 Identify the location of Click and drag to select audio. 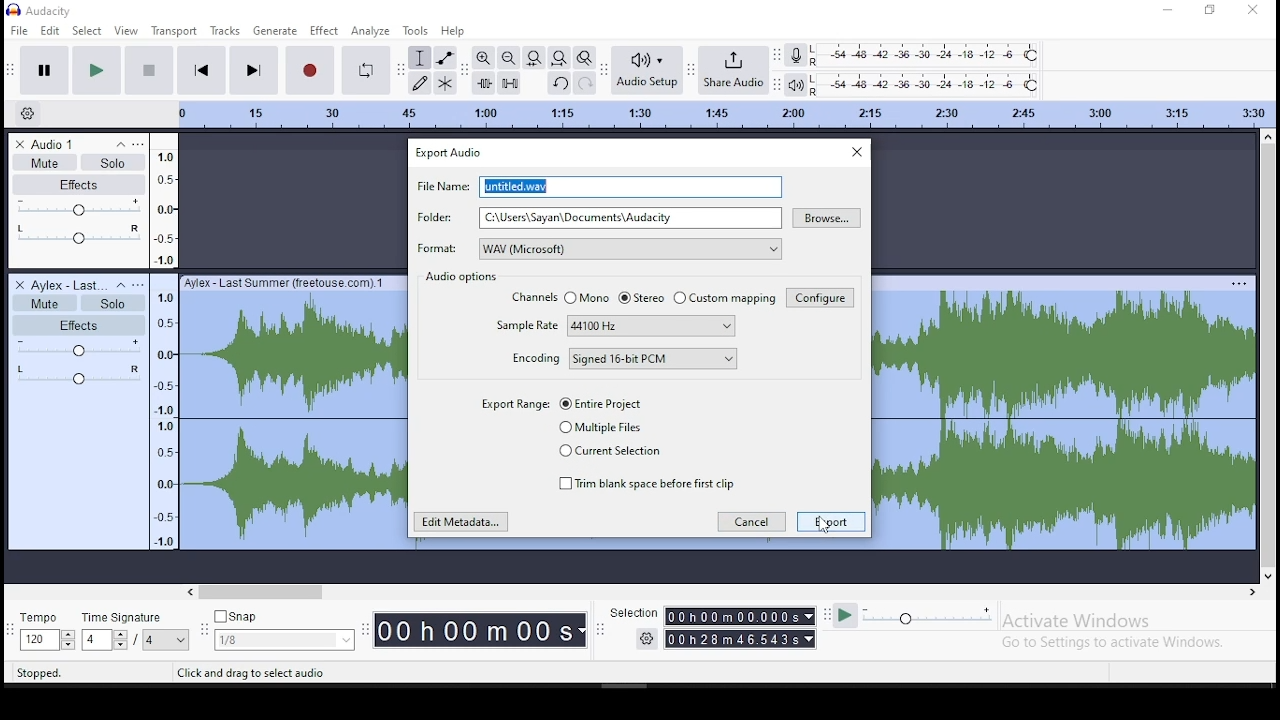
(247, 672).